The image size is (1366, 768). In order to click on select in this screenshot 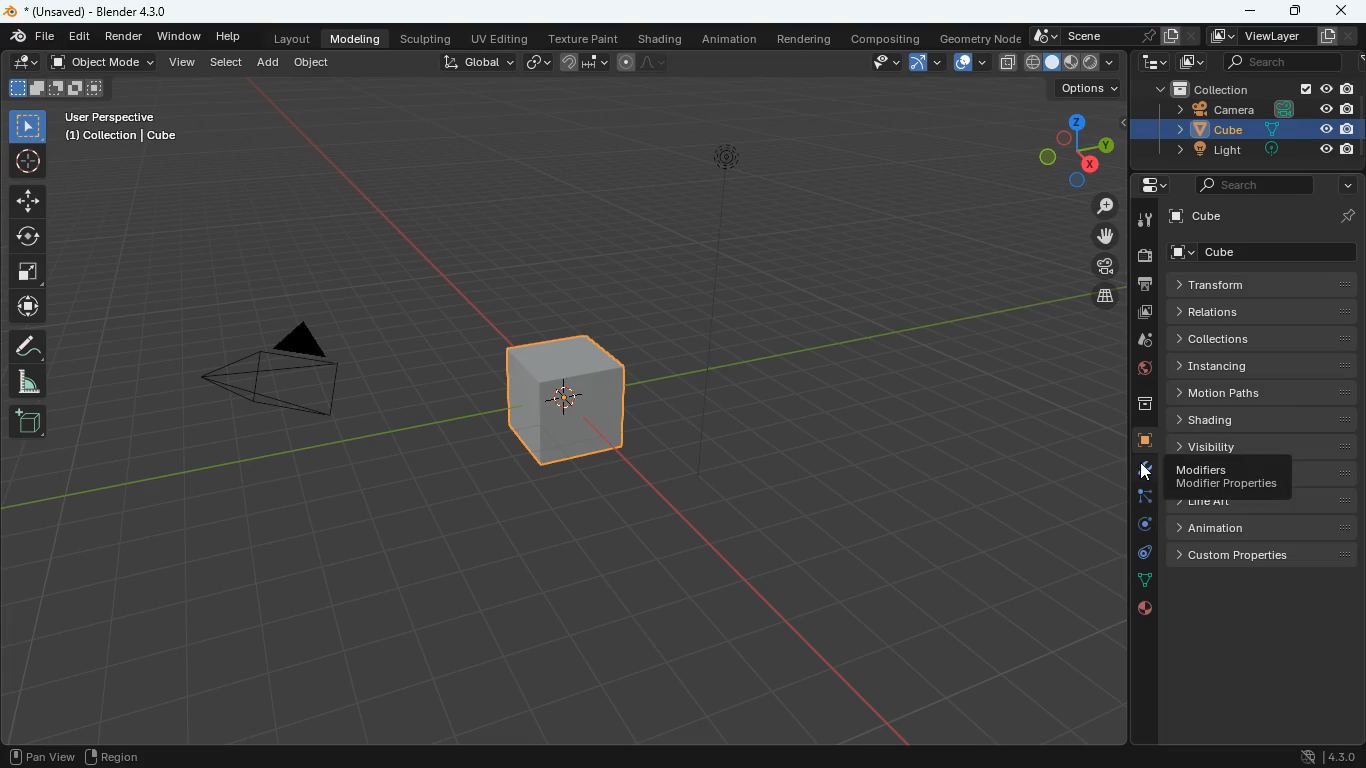, I will do `click(227, 62)`.